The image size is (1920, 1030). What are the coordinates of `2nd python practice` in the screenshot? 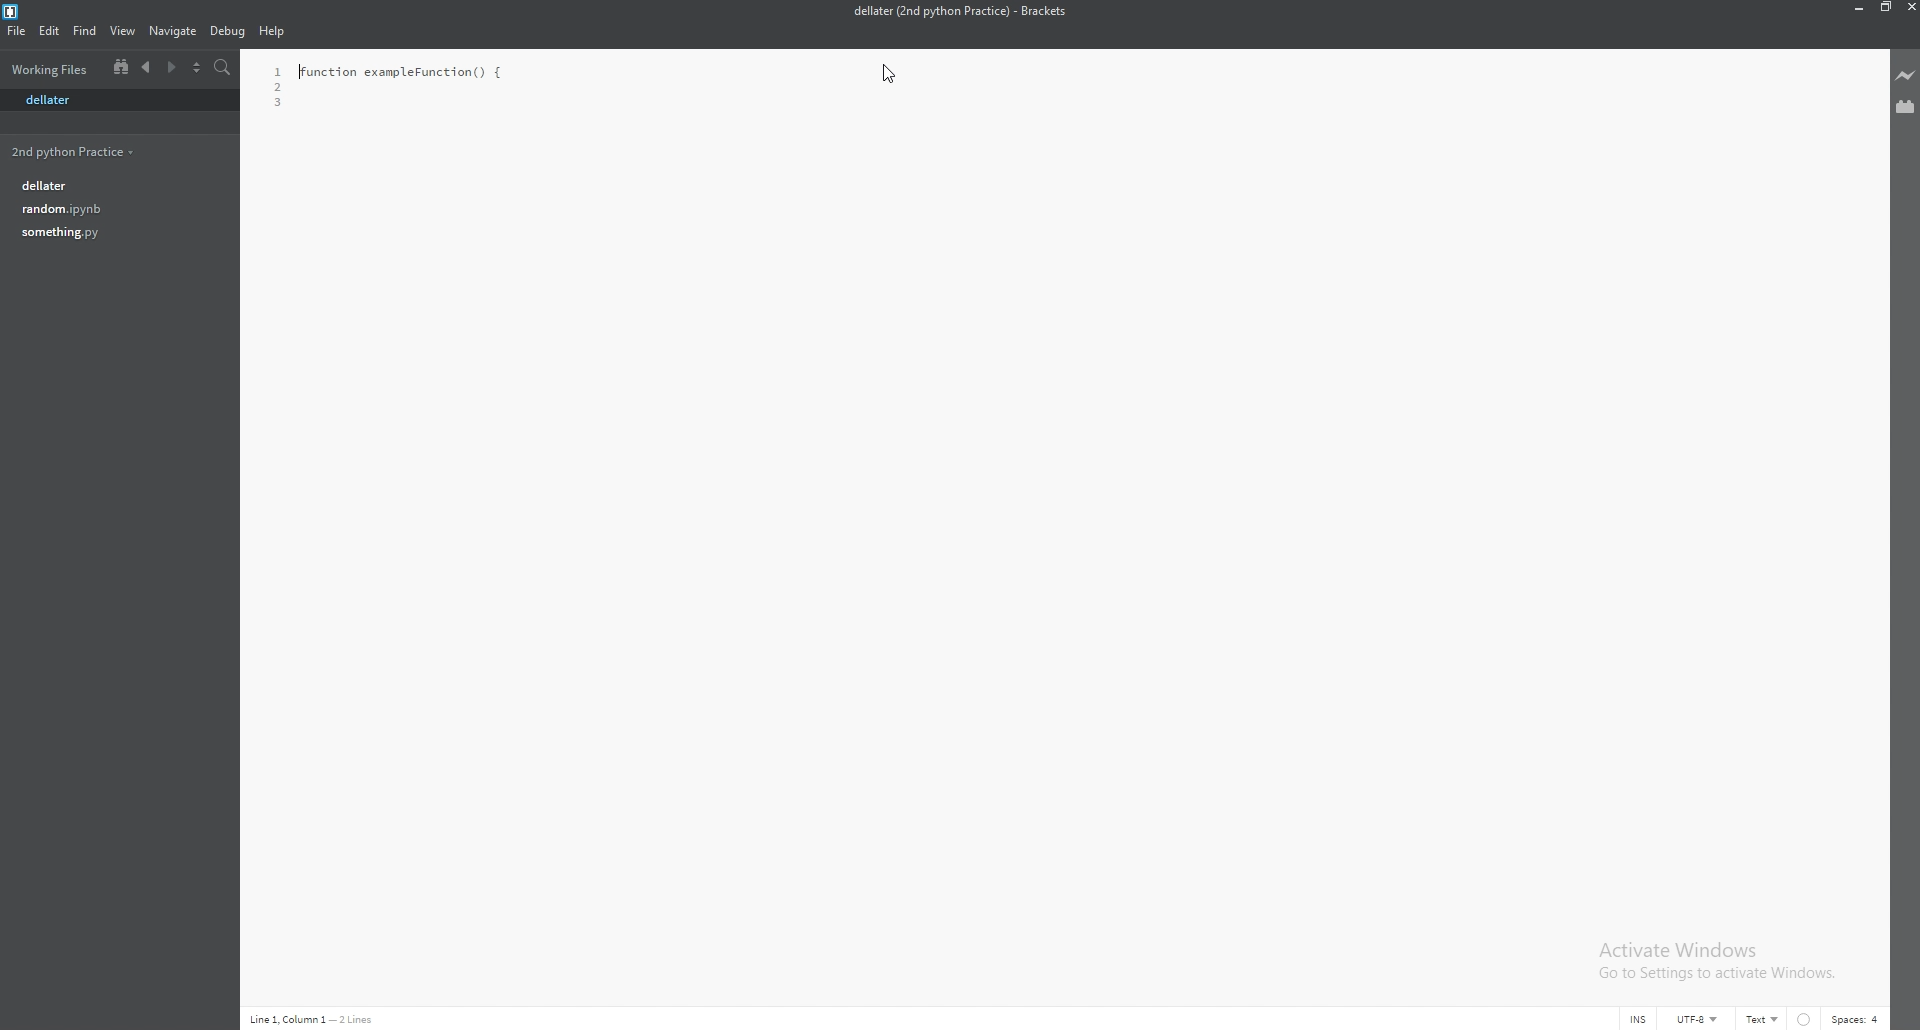 It's located at (74, 152).